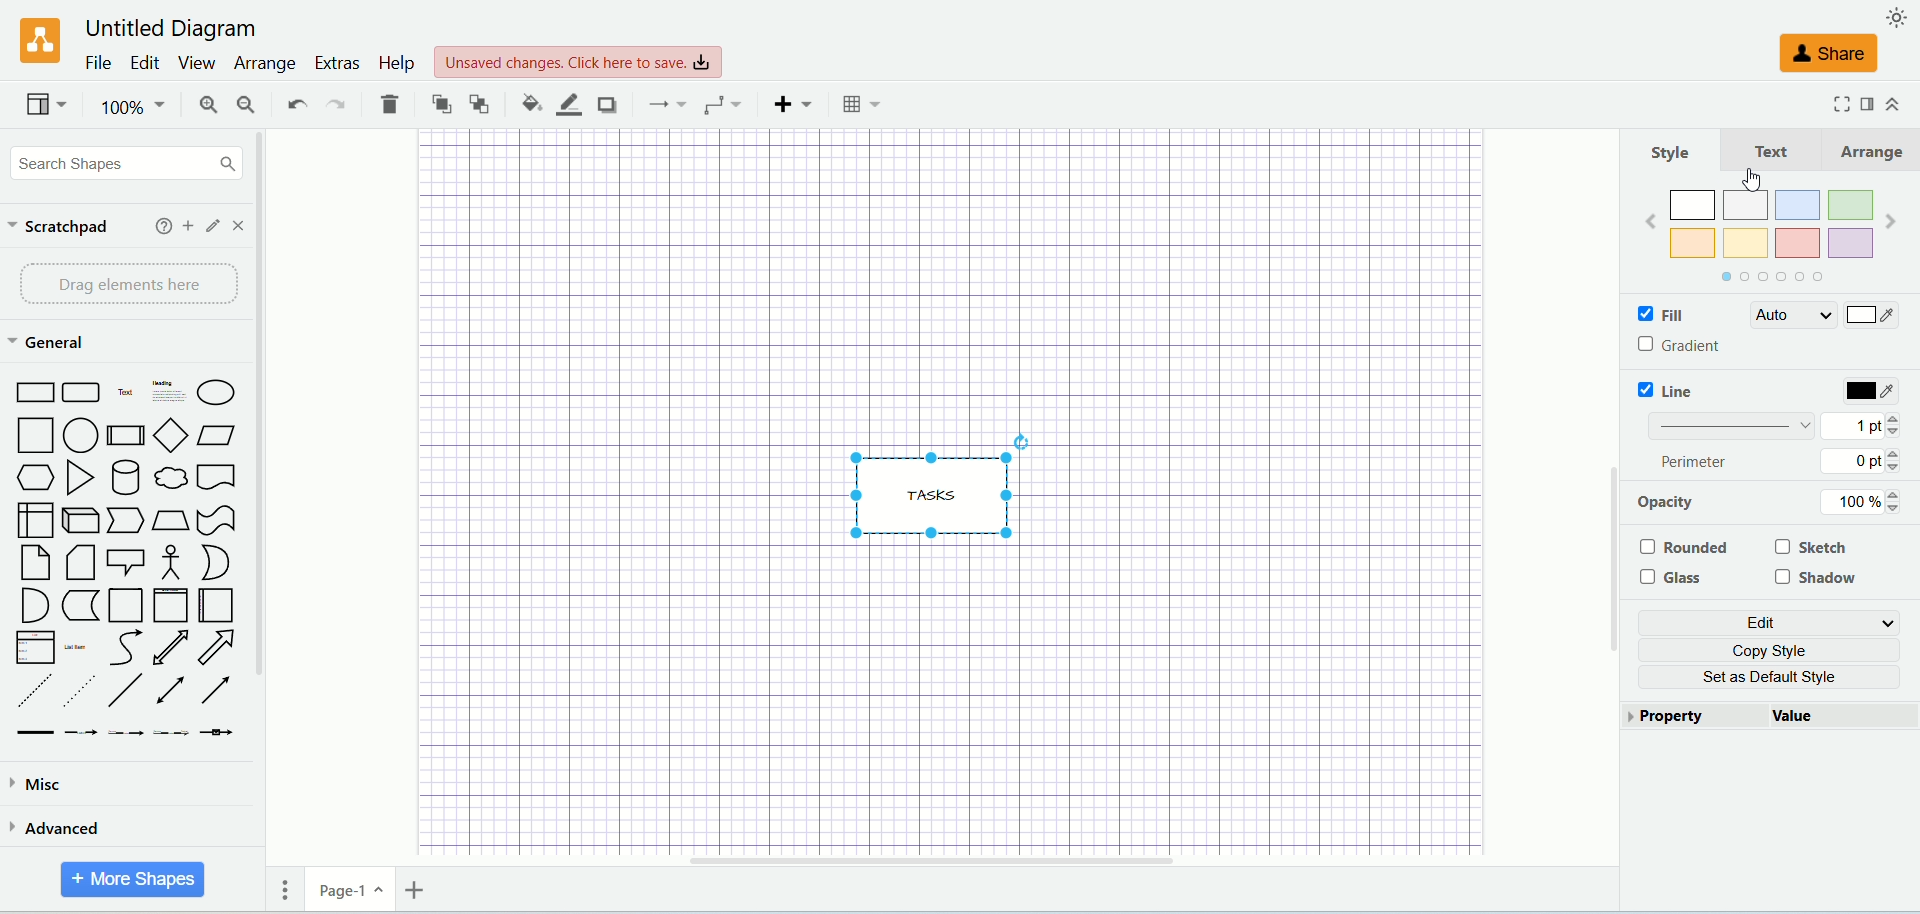  Describe the element at coordinates (82, 435) in the screenshot. I see `Circle` at that location.